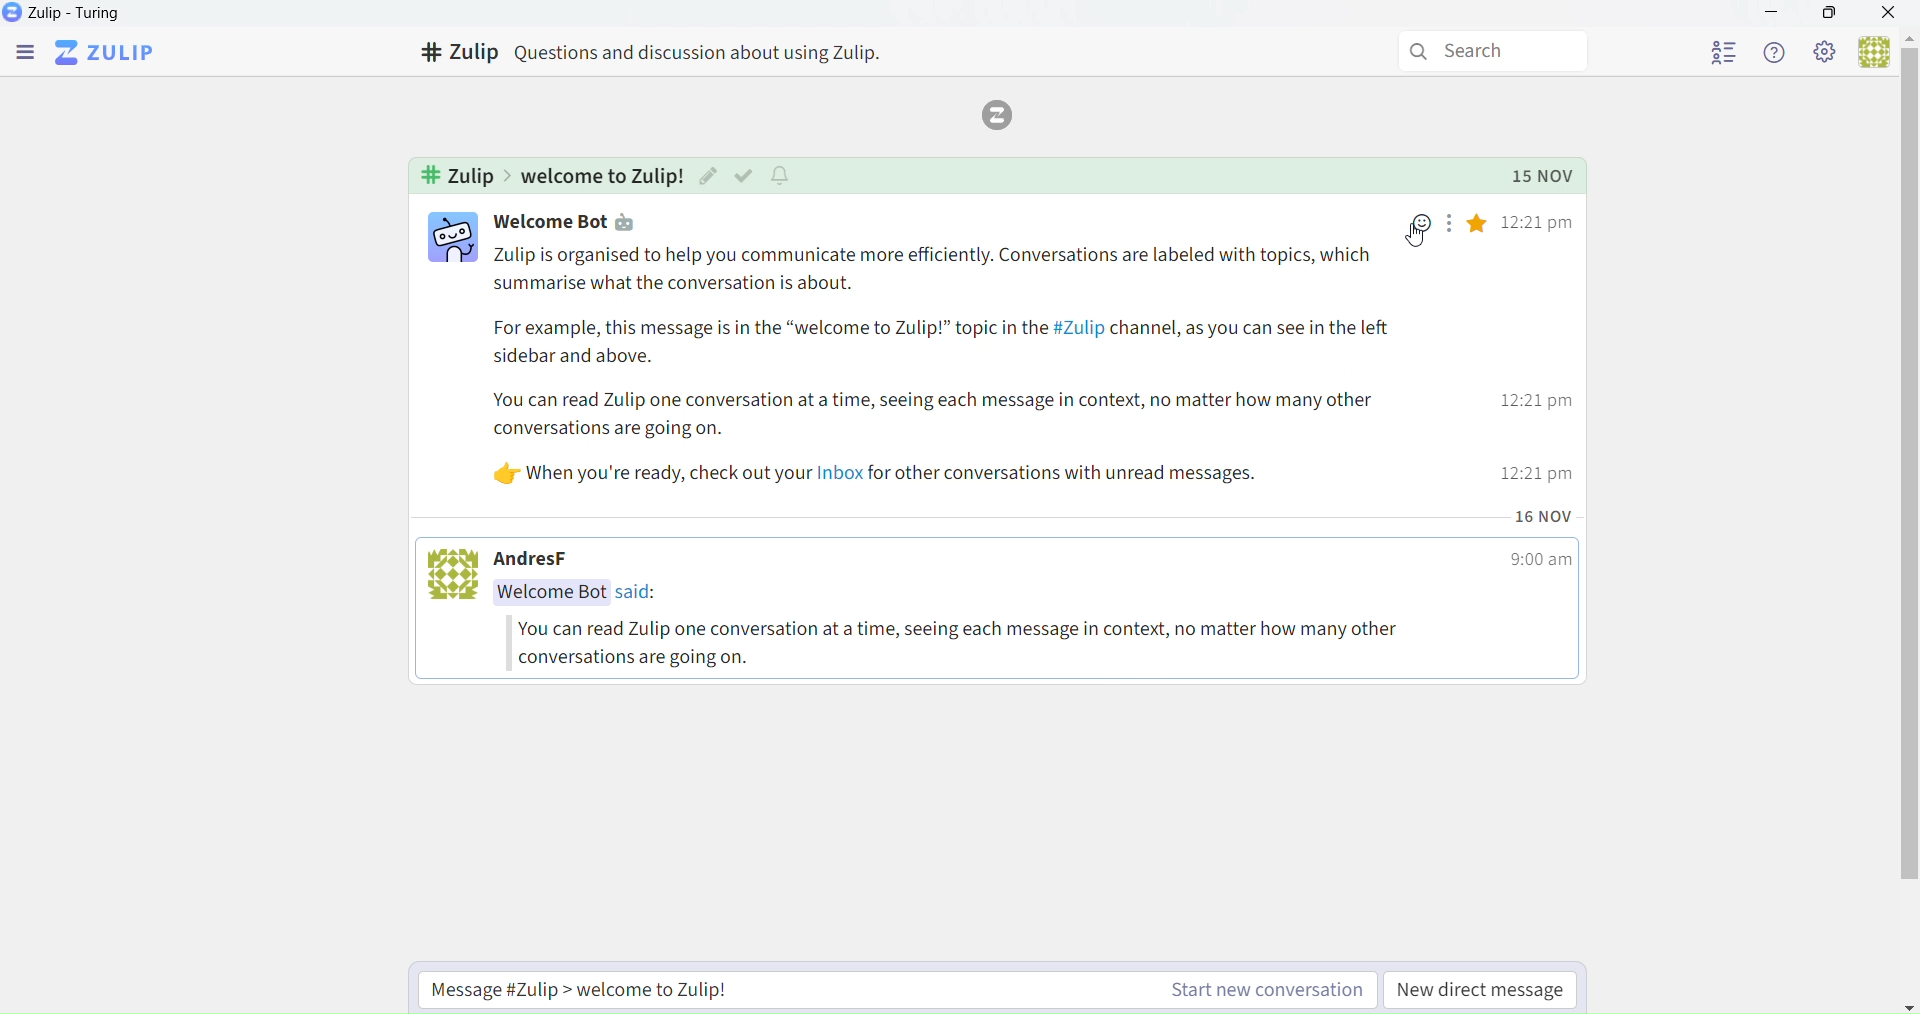 The width and height of the screenshot is (1920, 1014). What do you see at coordinates (1890, 14) in the screenshot?
I see `Close` at bounding box center [1890, 14].